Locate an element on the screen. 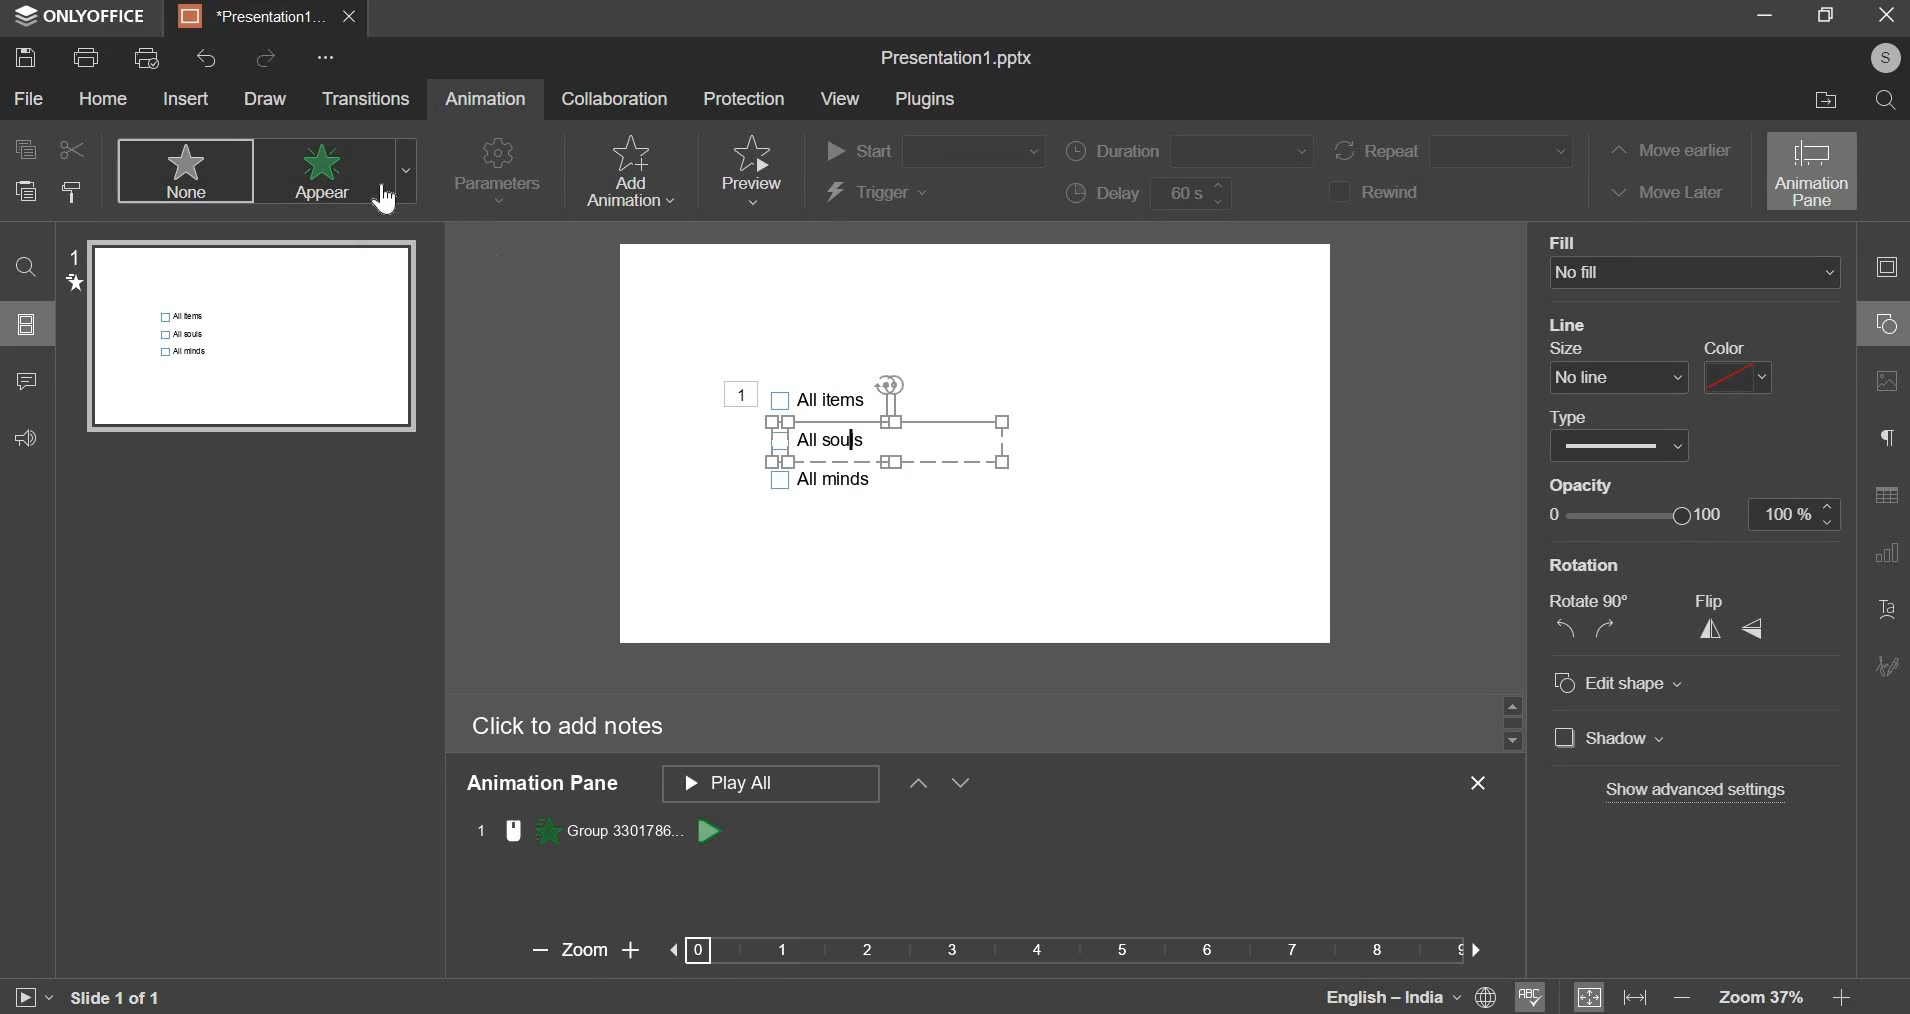 Image resolution: width=1910 pixels, height=1014 pixels. click to add notes is located at coordinates (568, 727).